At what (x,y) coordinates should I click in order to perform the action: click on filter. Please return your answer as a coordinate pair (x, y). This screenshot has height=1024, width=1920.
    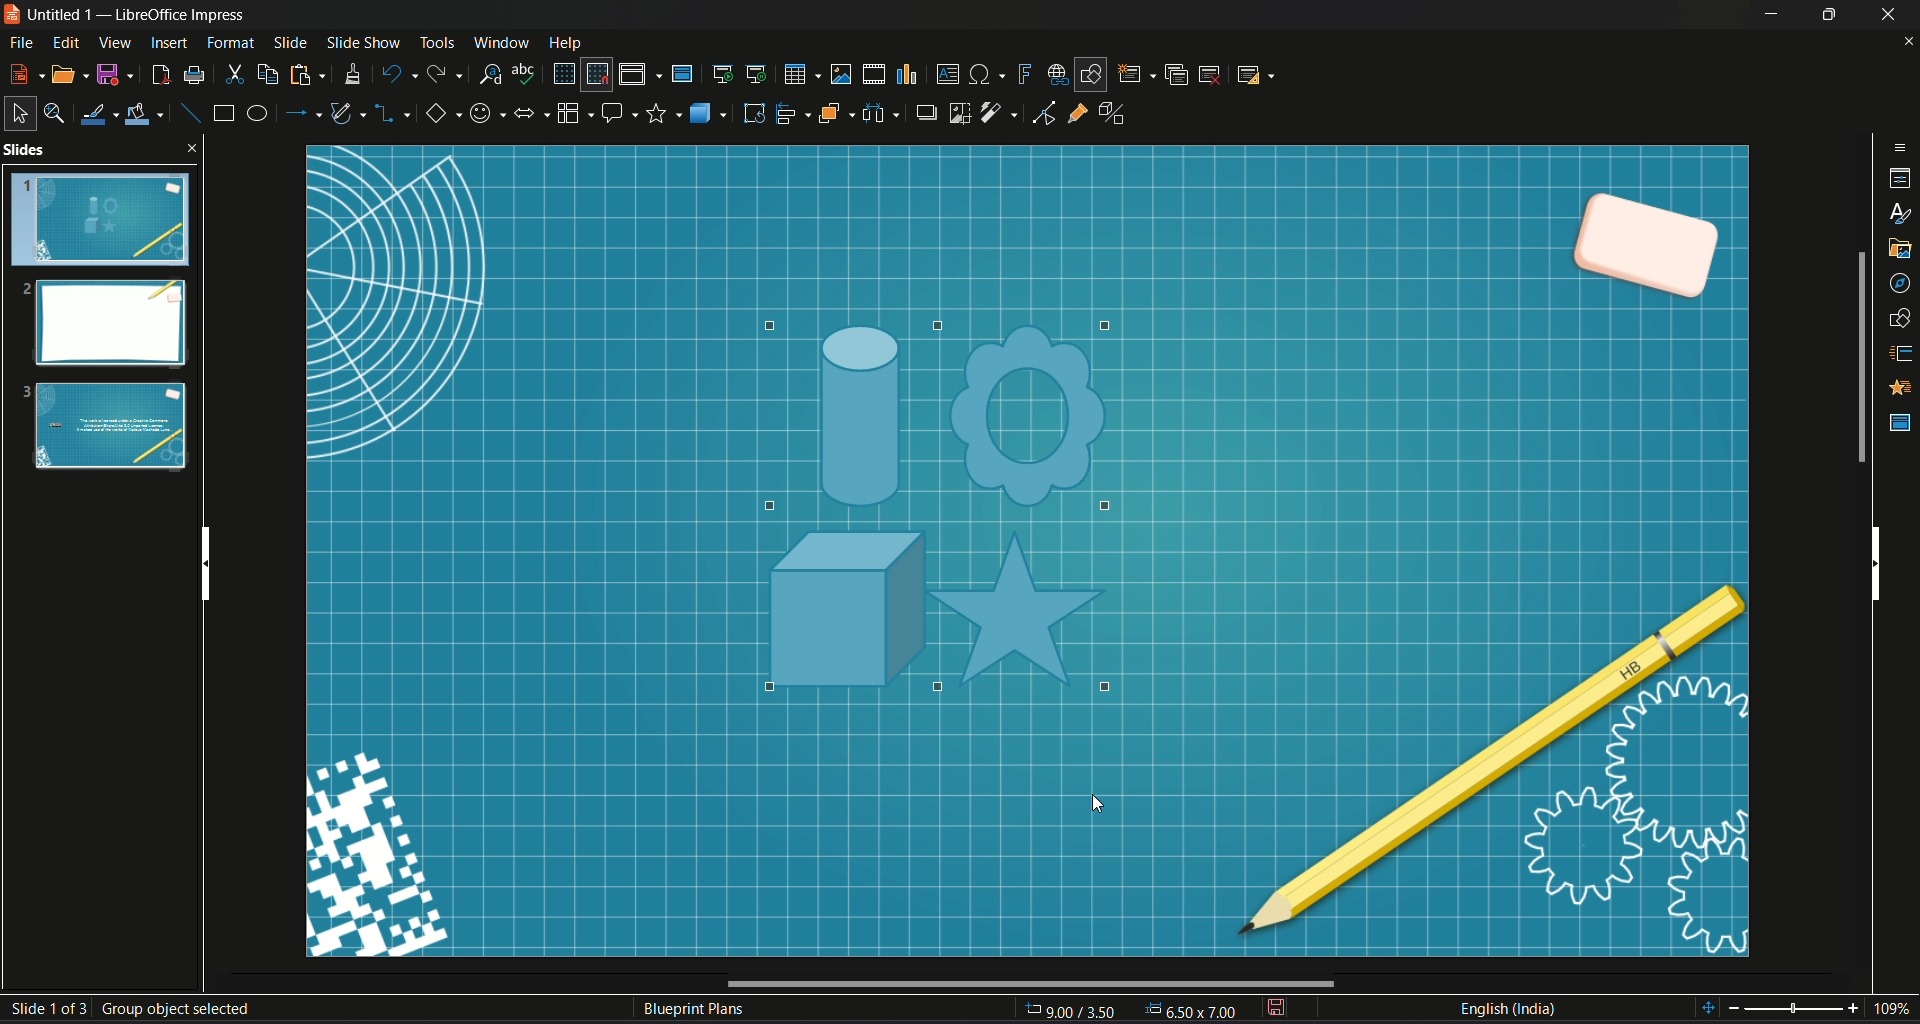
    Looking at the image, I should click on (1000, 113).